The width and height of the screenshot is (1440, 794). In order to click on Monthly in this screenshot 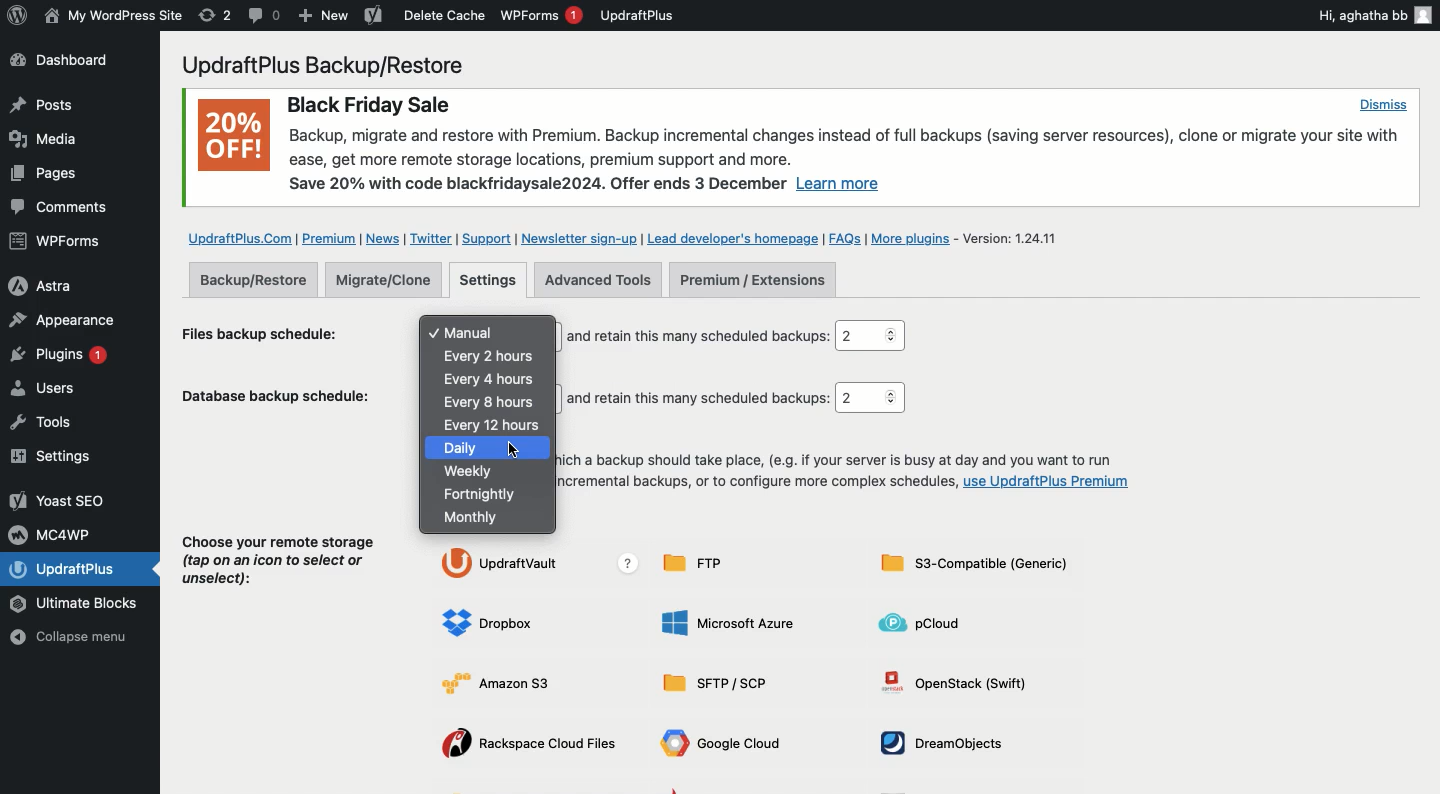, I will do `click(476, 518)`.